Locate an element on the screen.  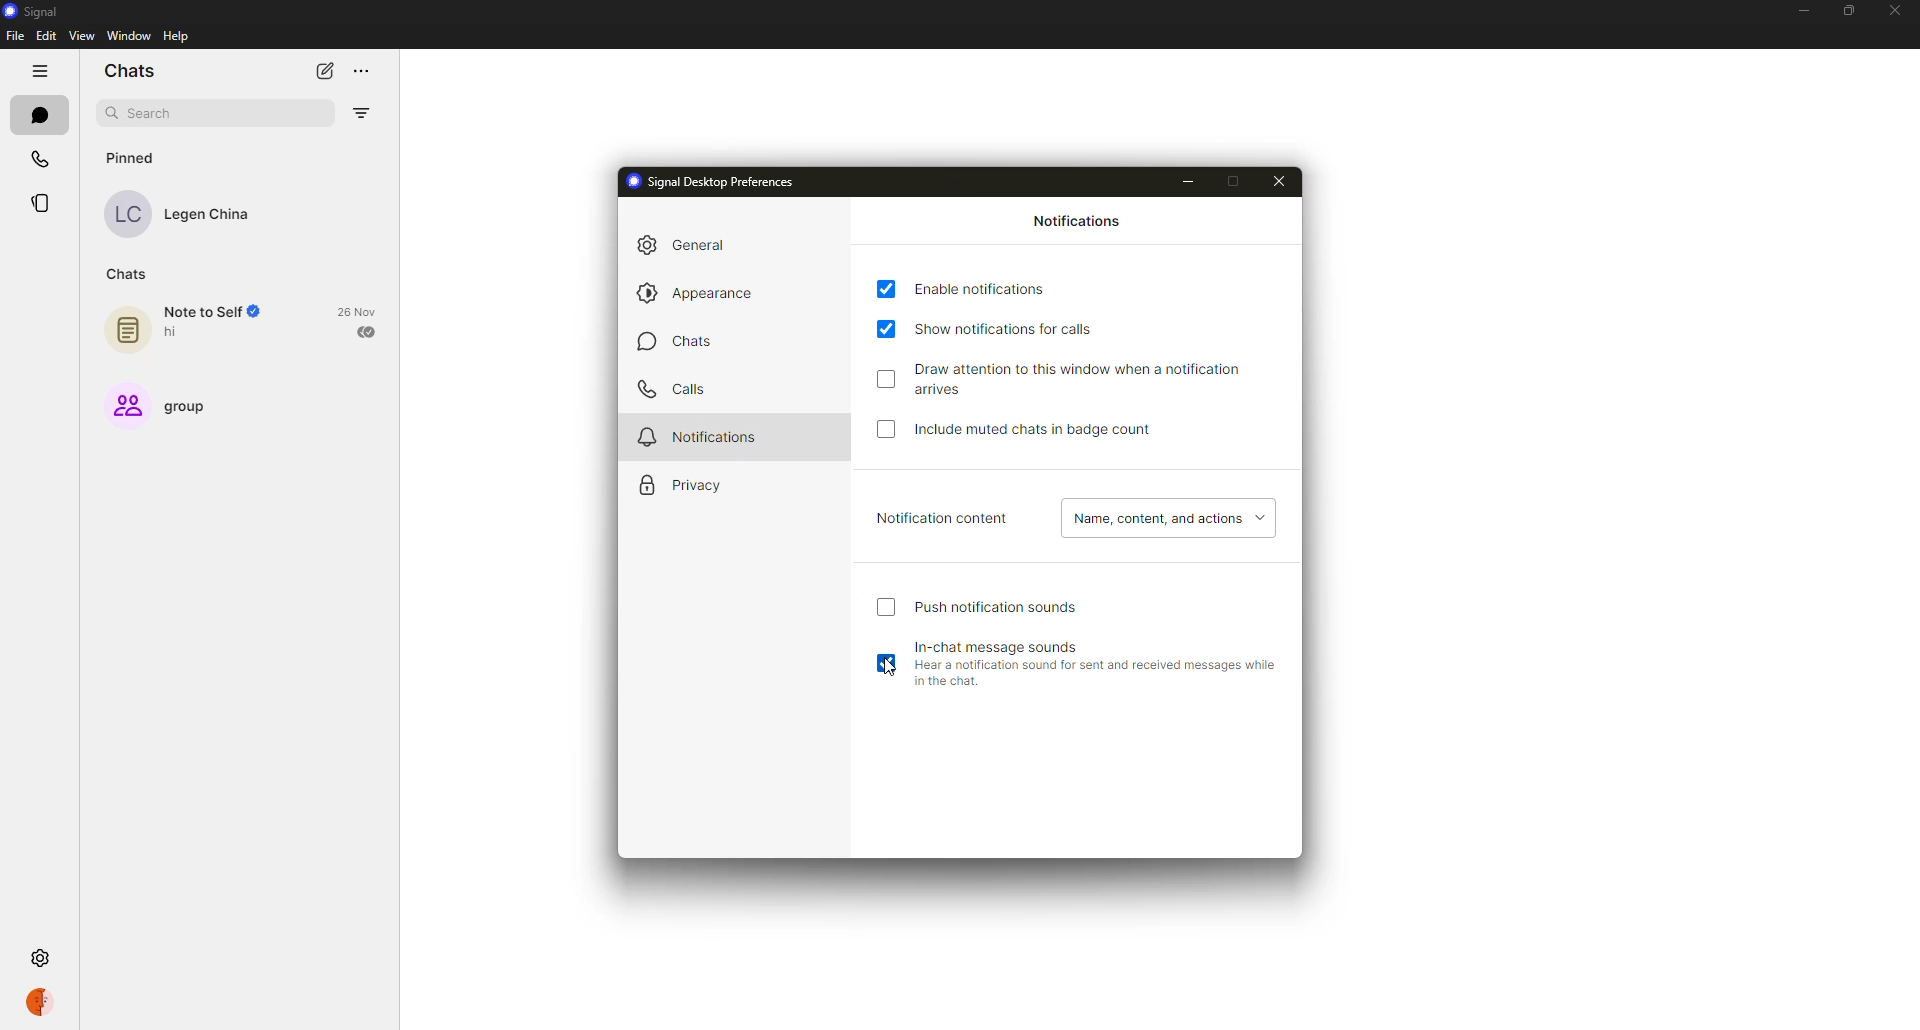
chats is located at coordinates (39, 113).